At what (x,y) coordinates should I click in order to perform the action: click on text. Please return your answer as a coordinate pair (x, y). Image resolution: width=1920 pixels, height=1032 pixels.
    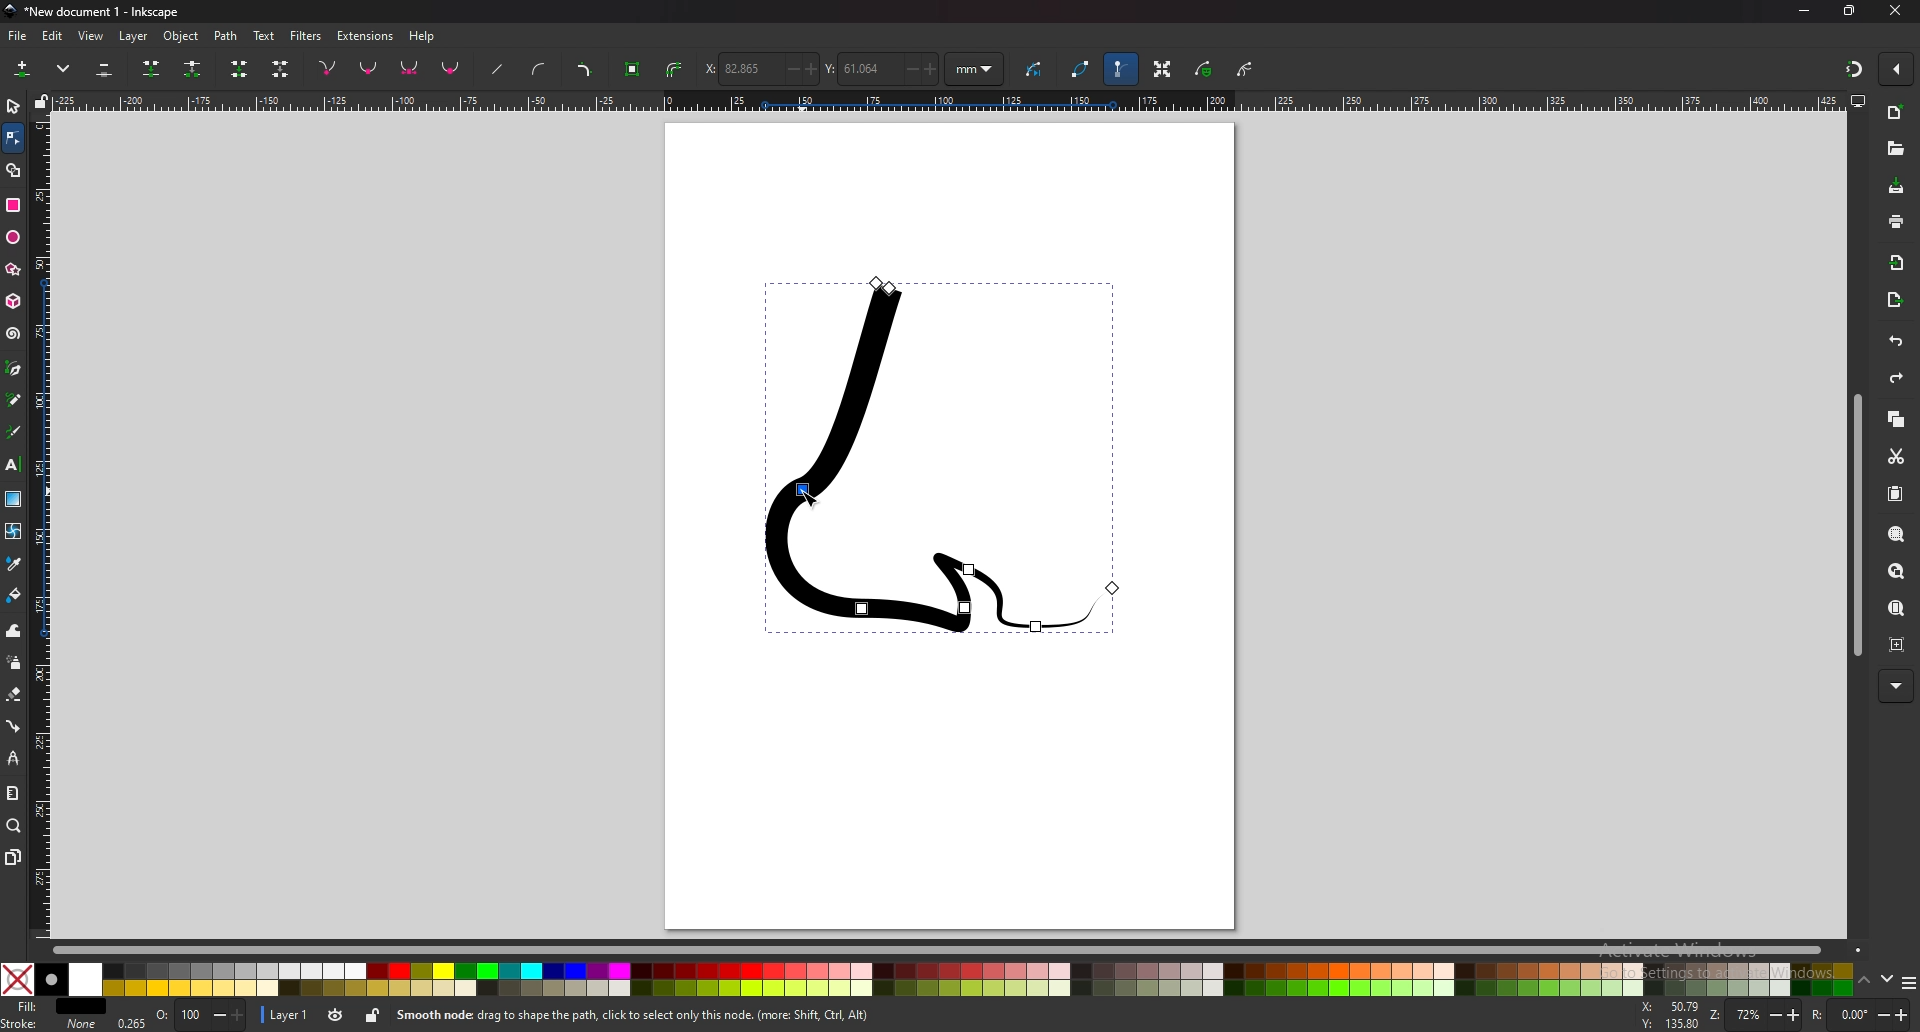
    Looking at the image, I should click on (14, 465).